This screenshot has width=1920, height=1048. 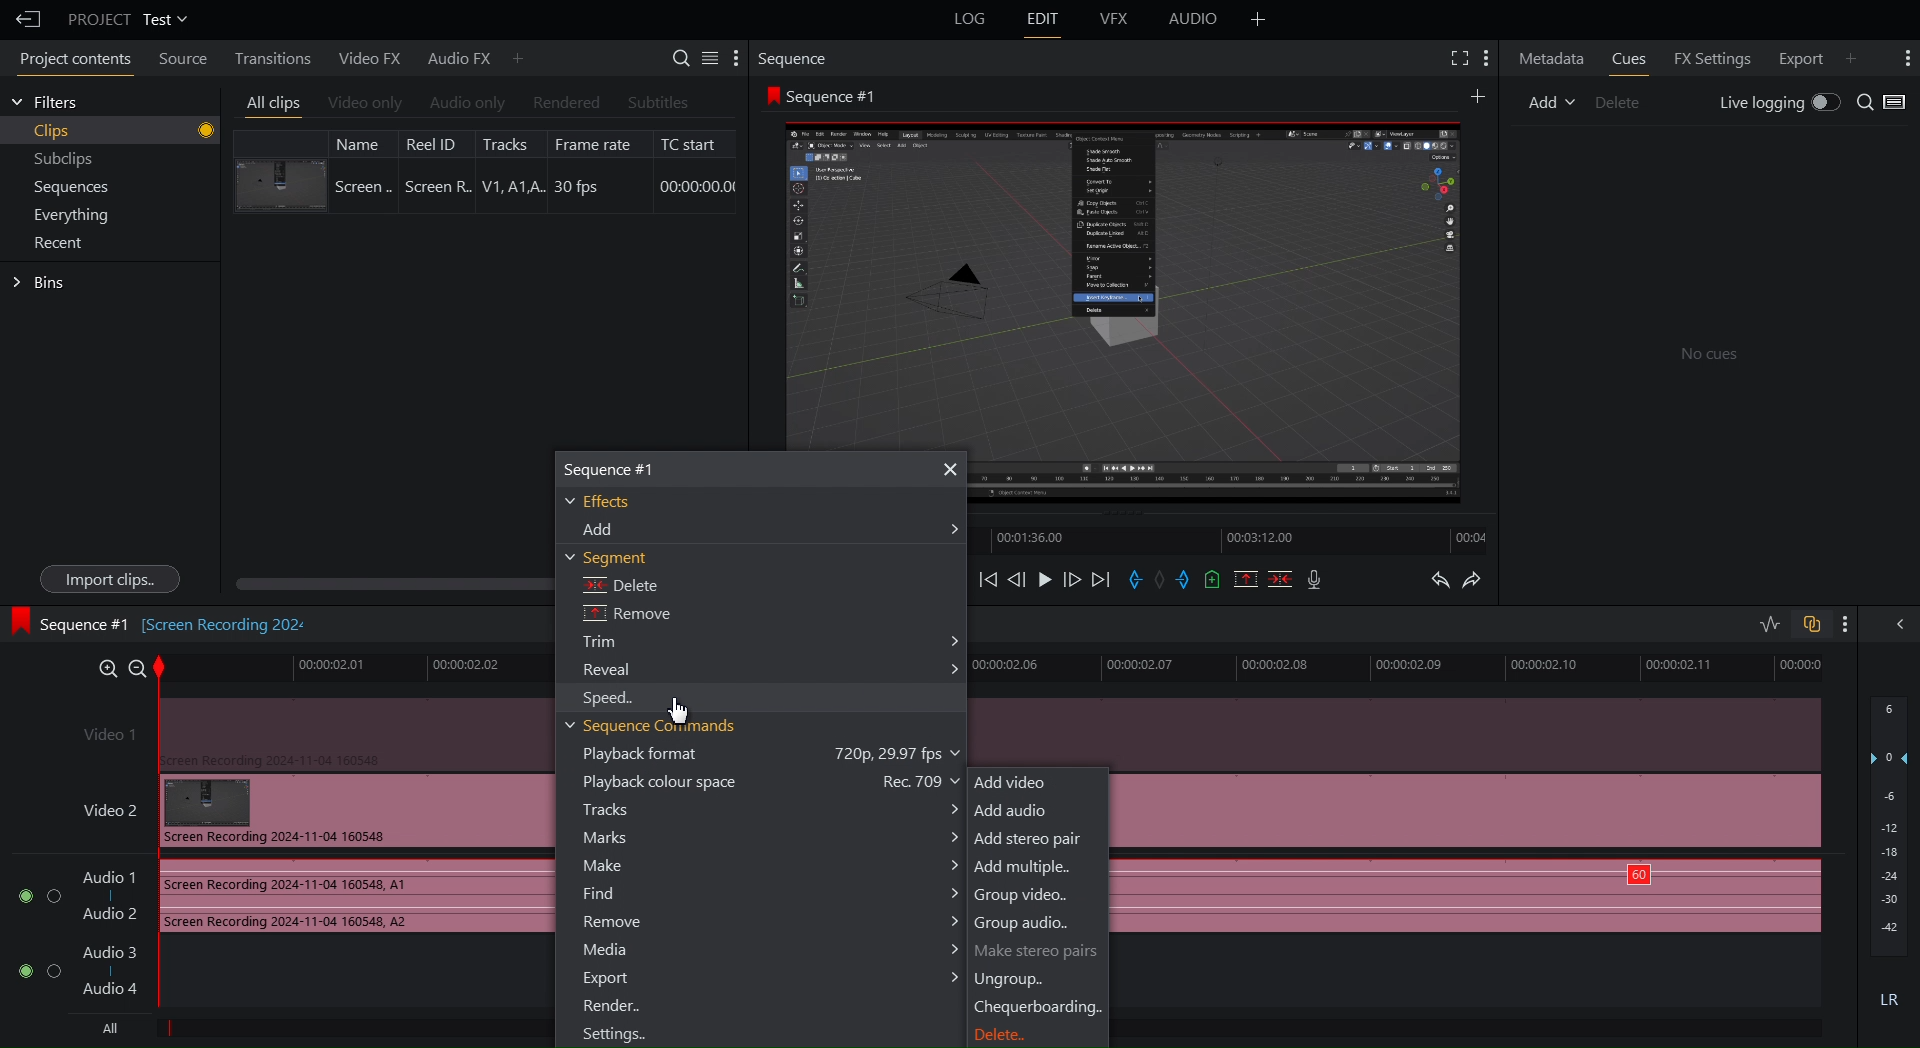 I want to click on , so click(x=78, y=214).